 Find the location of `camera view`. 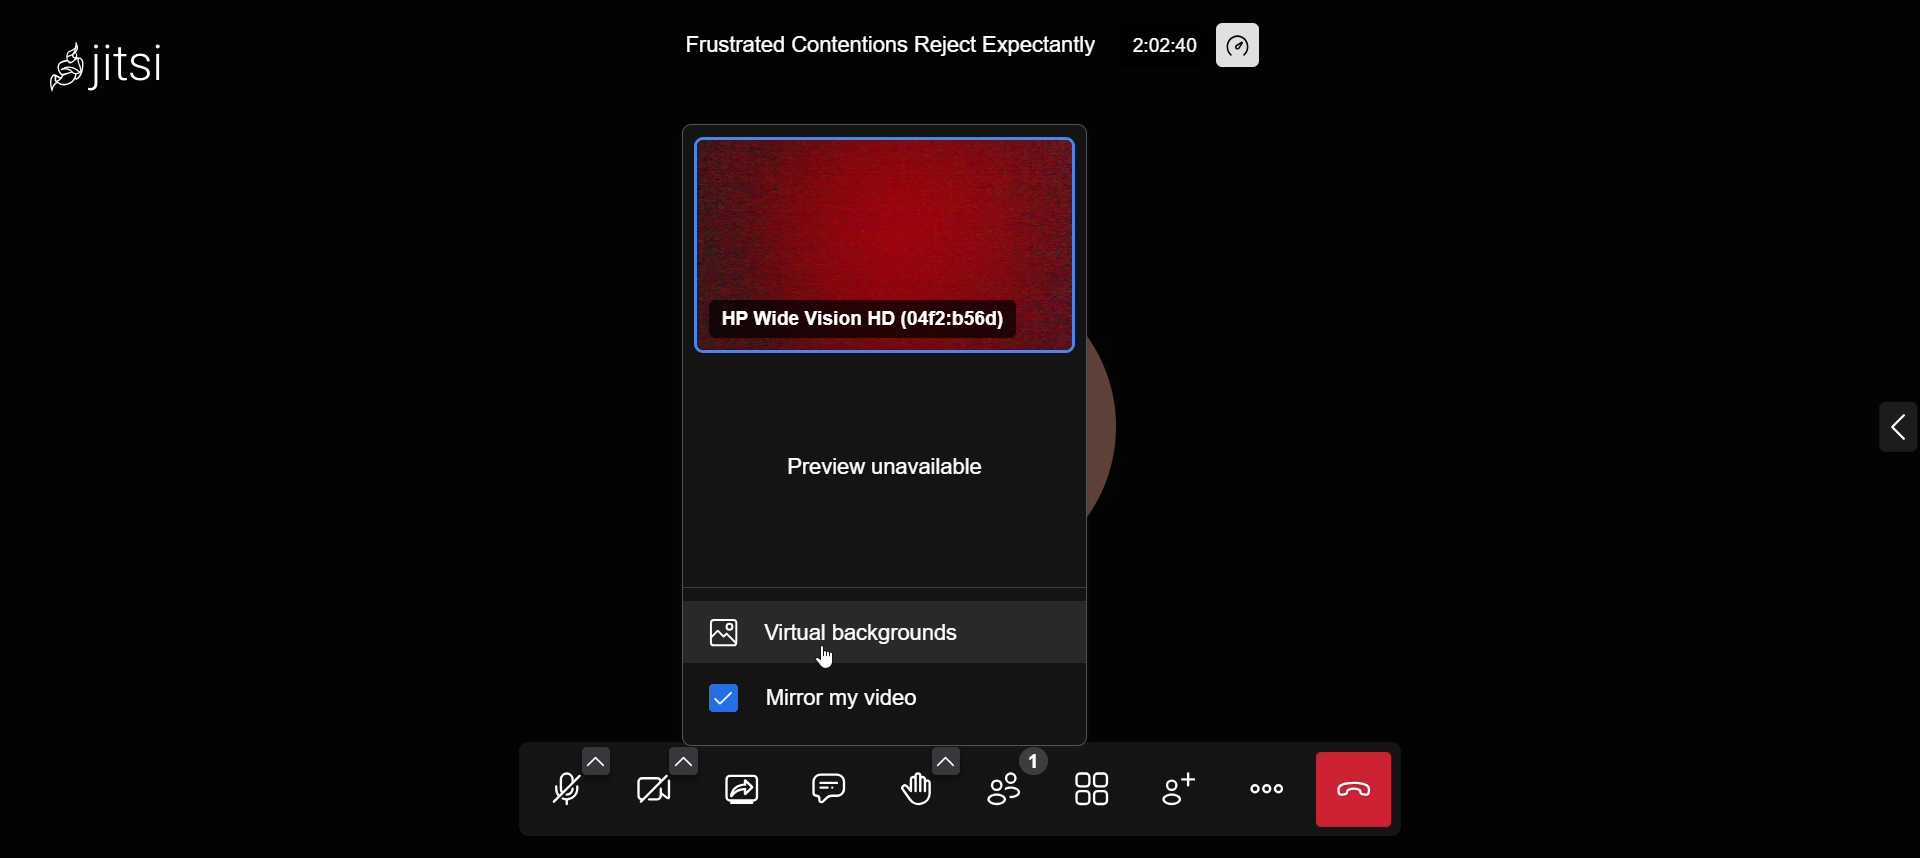

camera view is located at coordinates (880, 243).